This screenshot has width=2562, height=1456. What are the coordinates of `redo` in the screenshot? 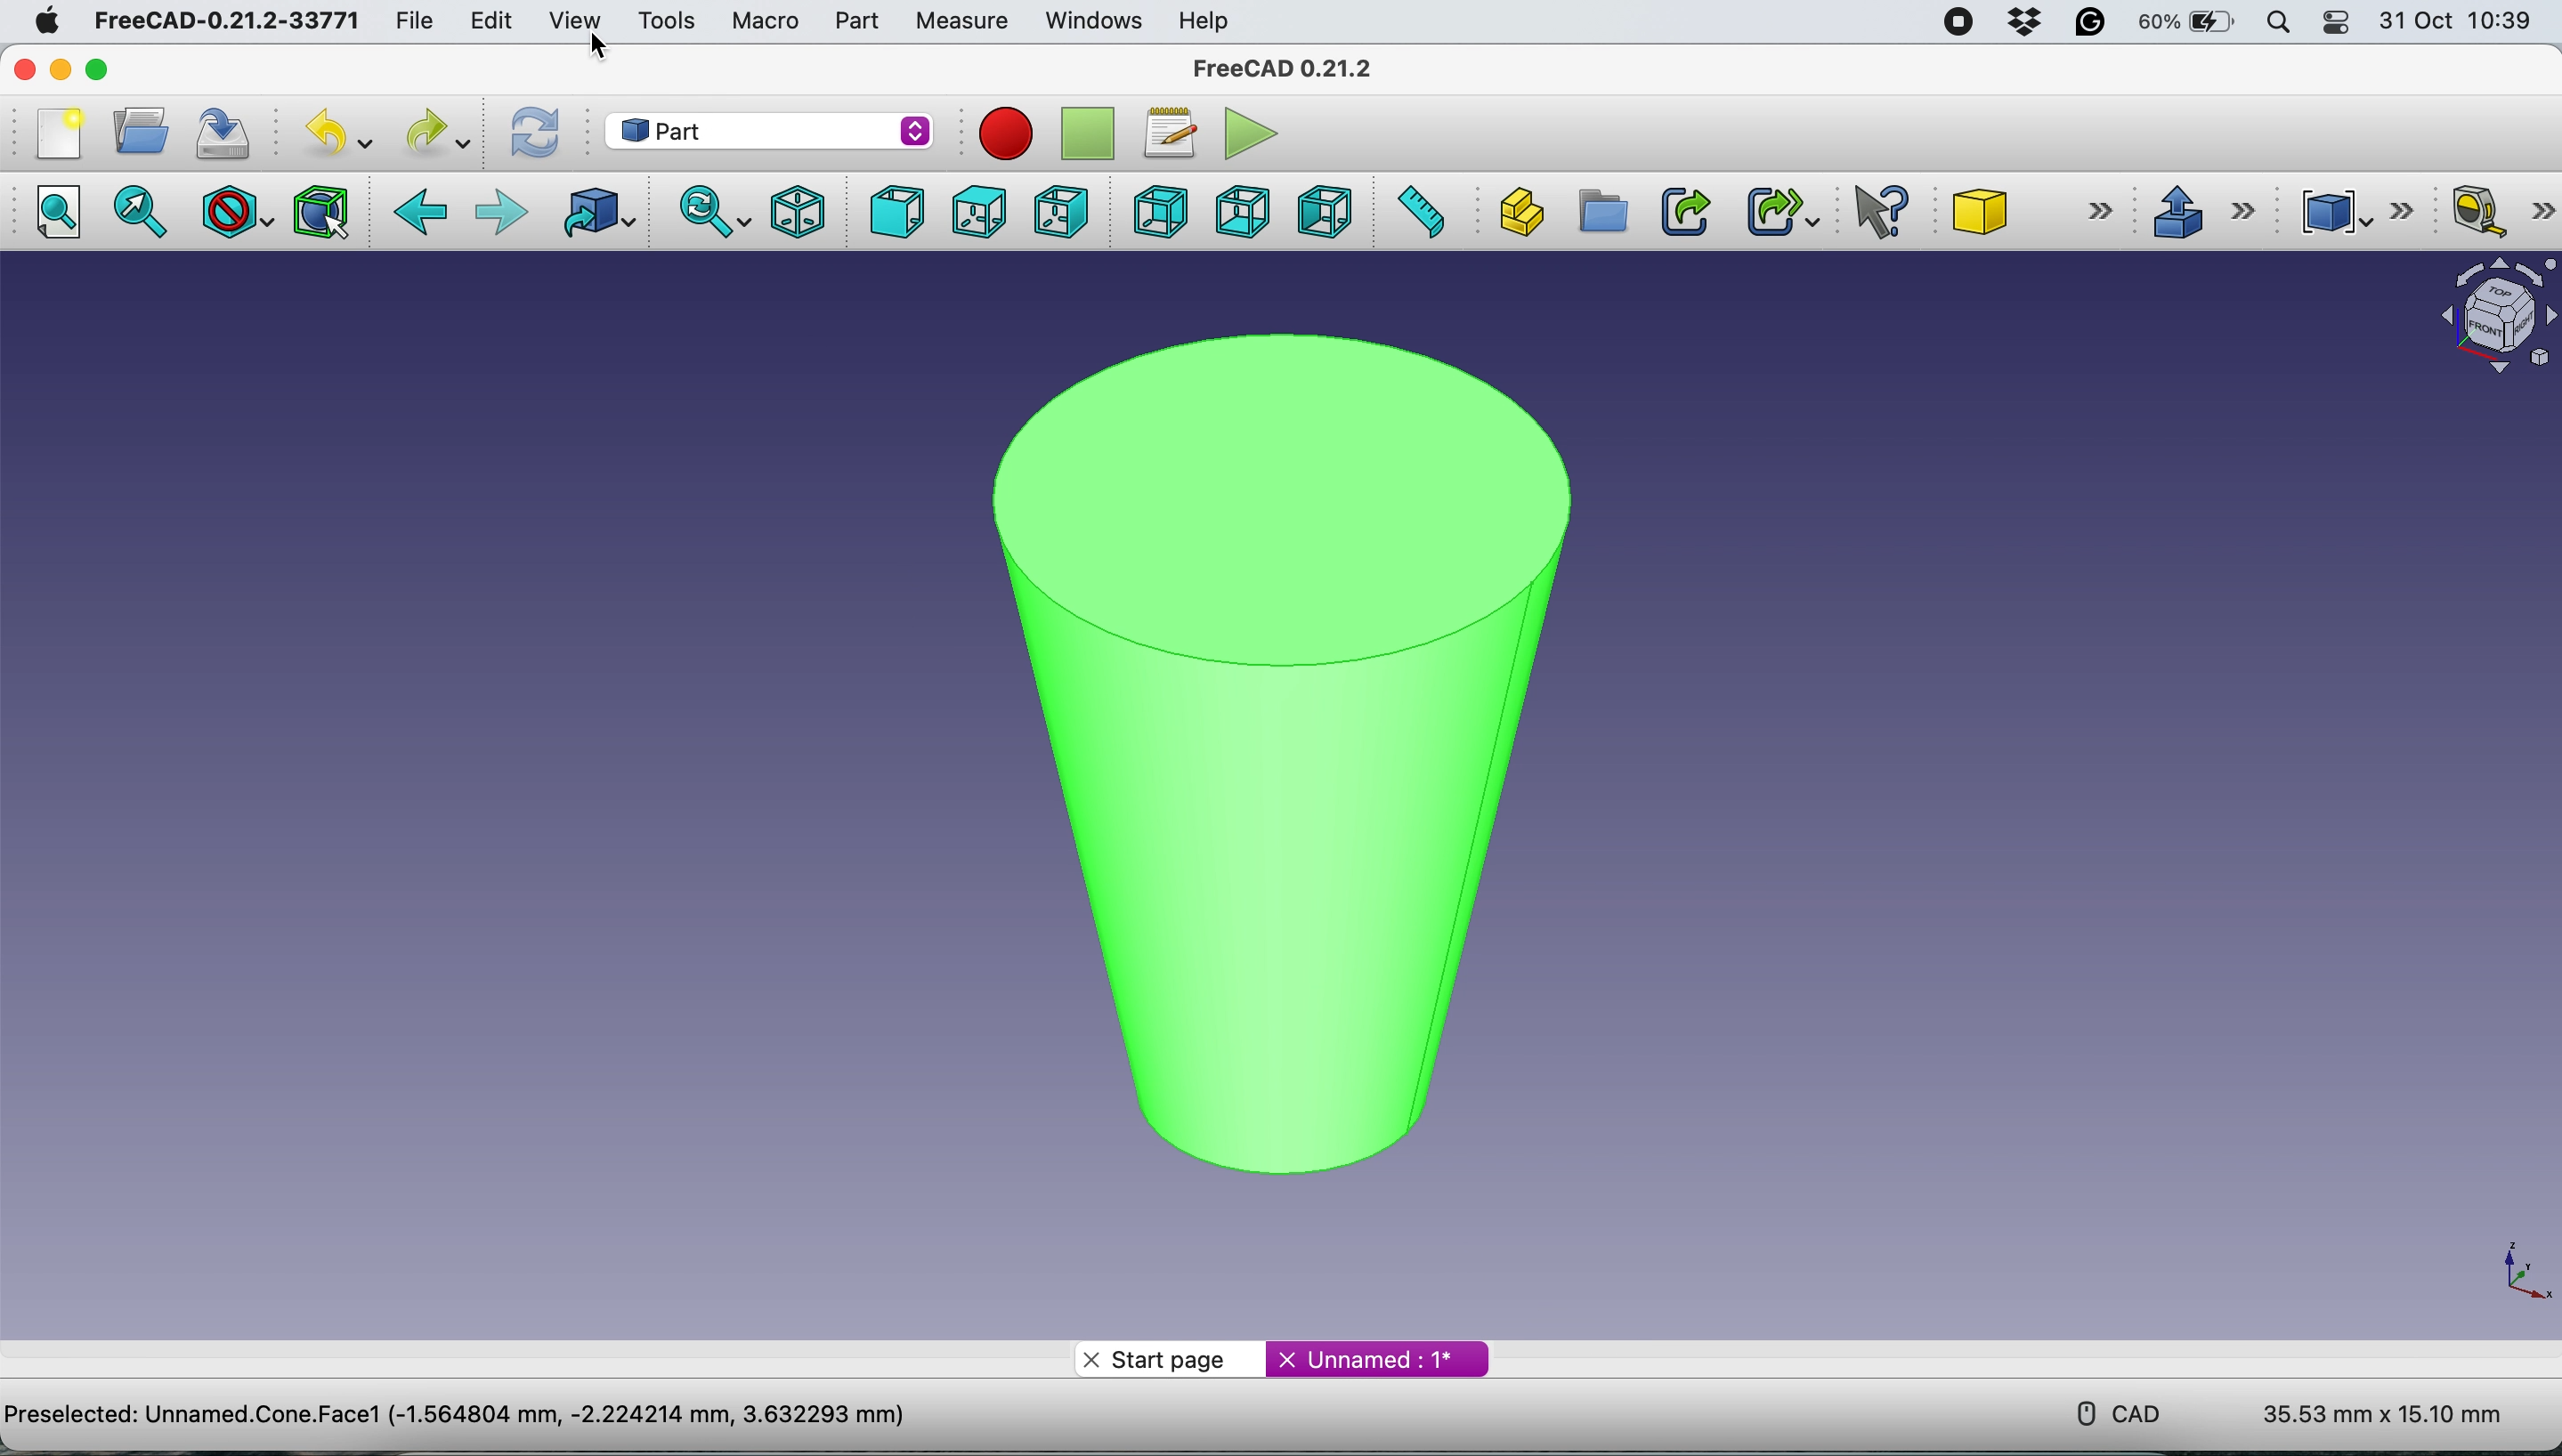 It's located at (434, 132).